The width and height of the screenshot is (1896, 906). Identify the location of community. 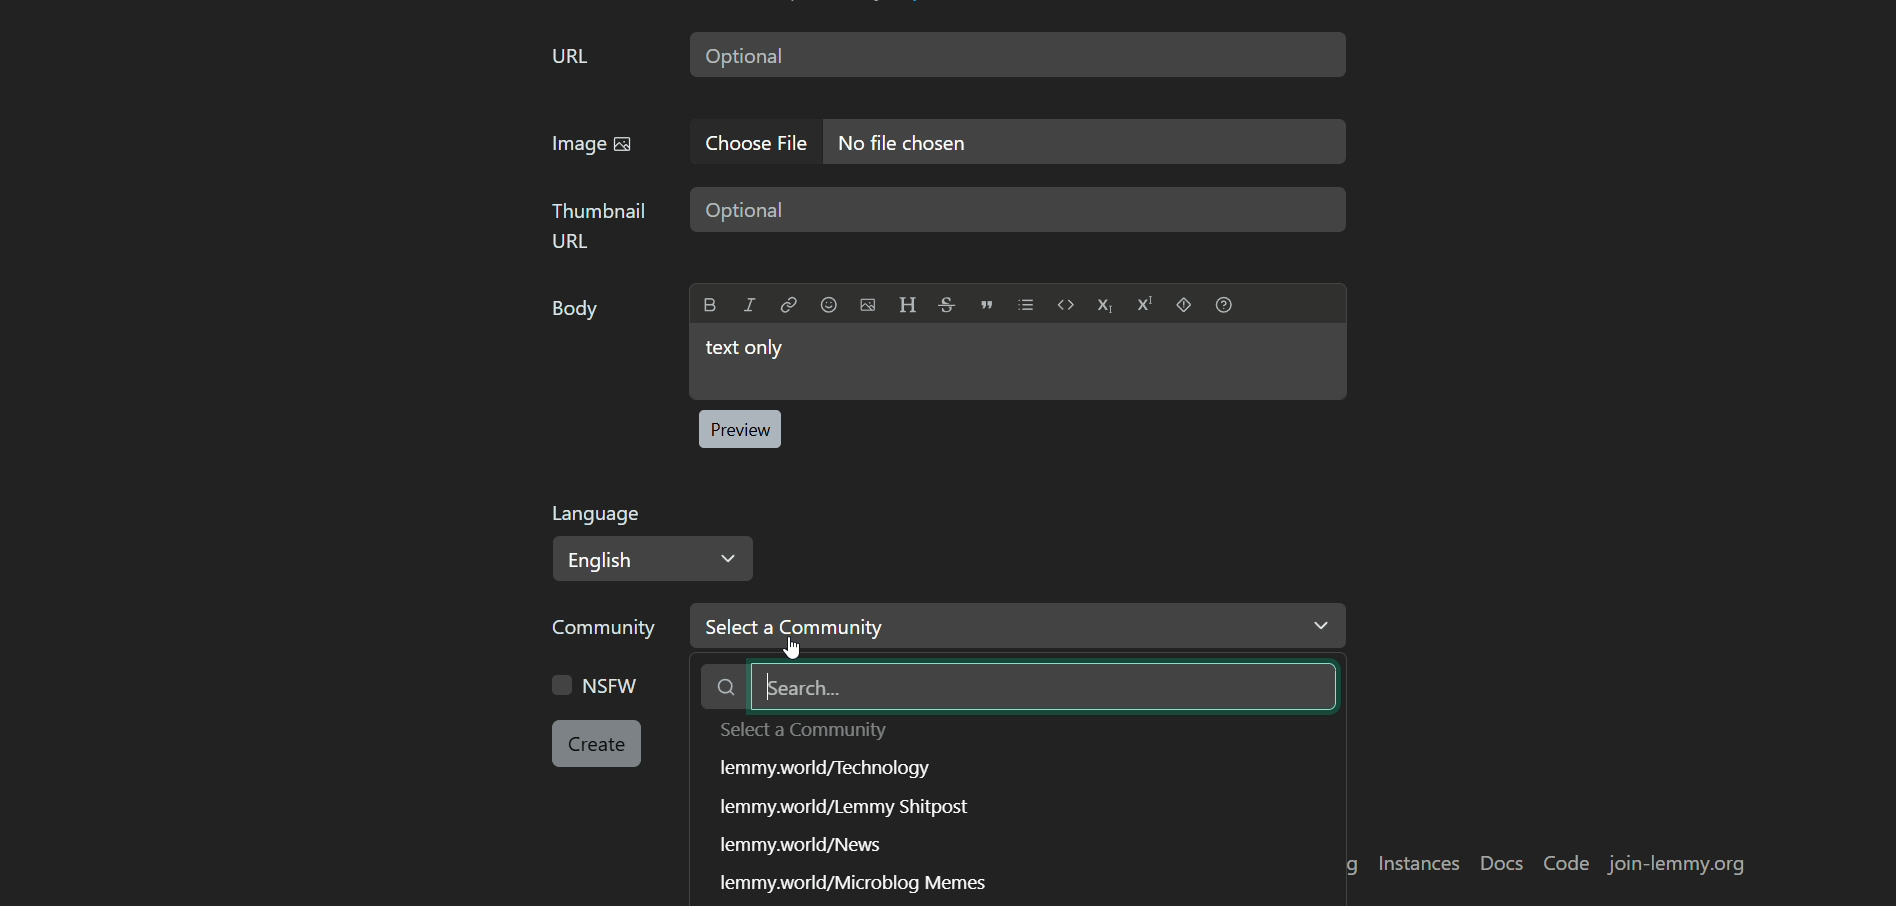
(610, 629).